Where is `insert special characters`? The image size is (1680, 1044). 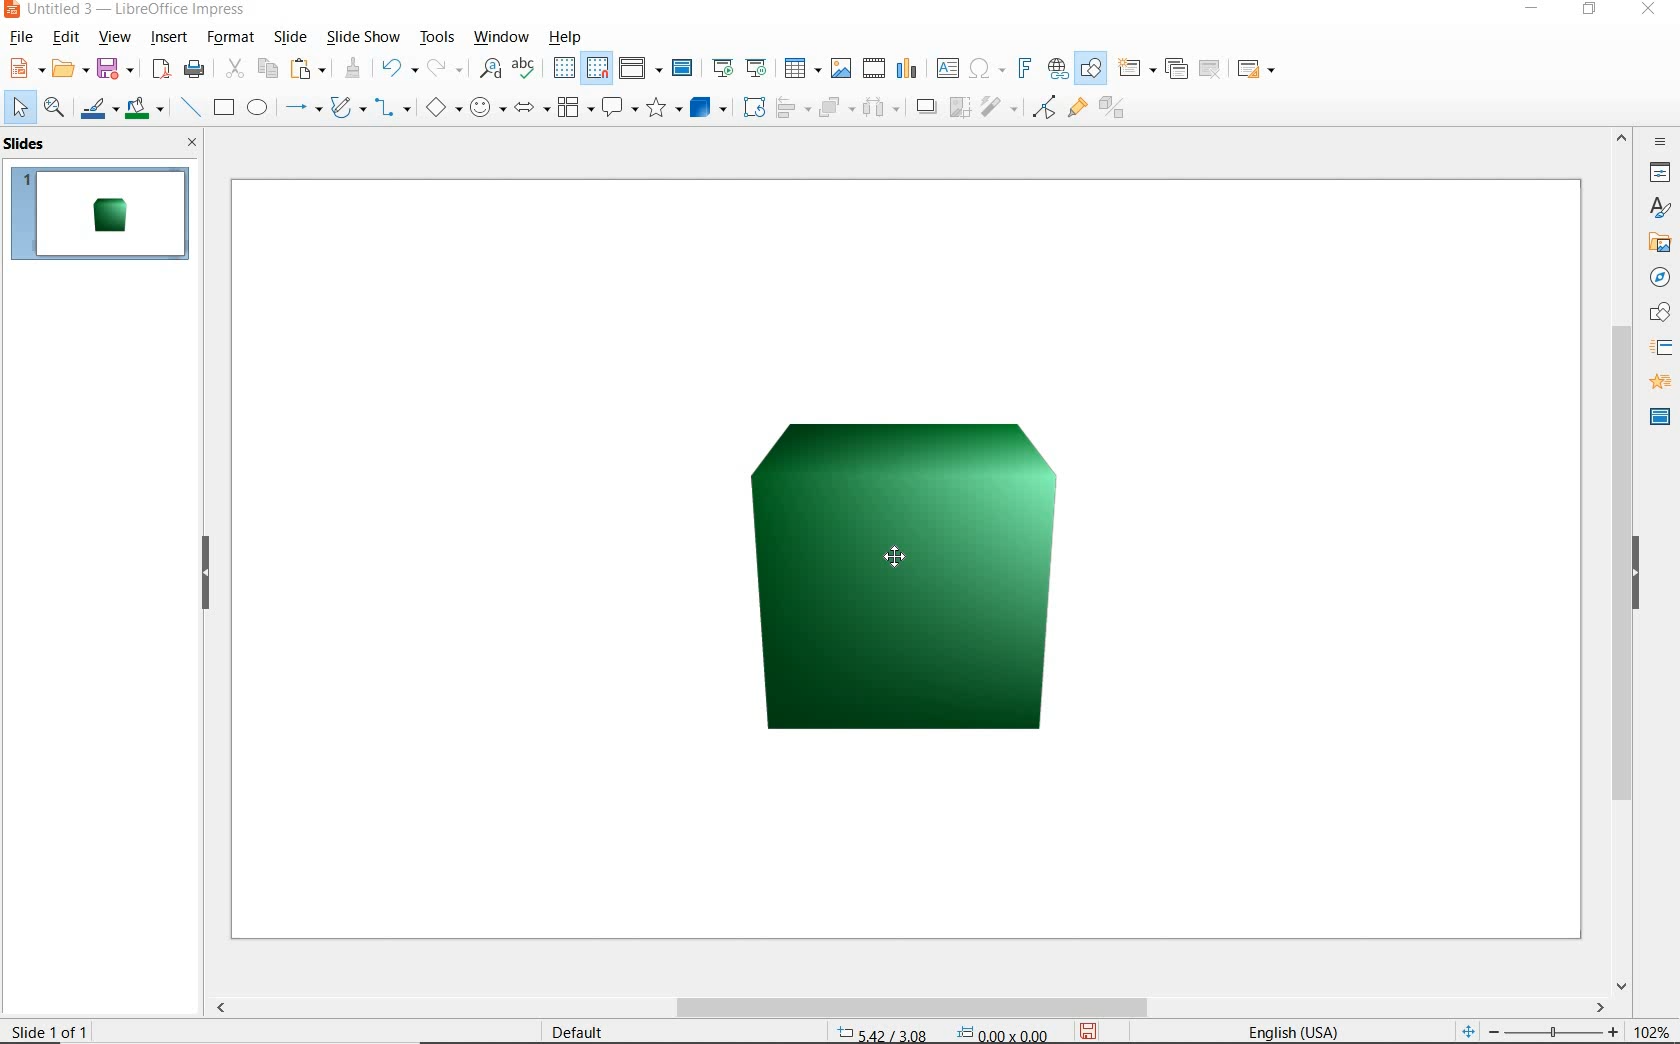 insert special characters is located at coordinates (988, 69).